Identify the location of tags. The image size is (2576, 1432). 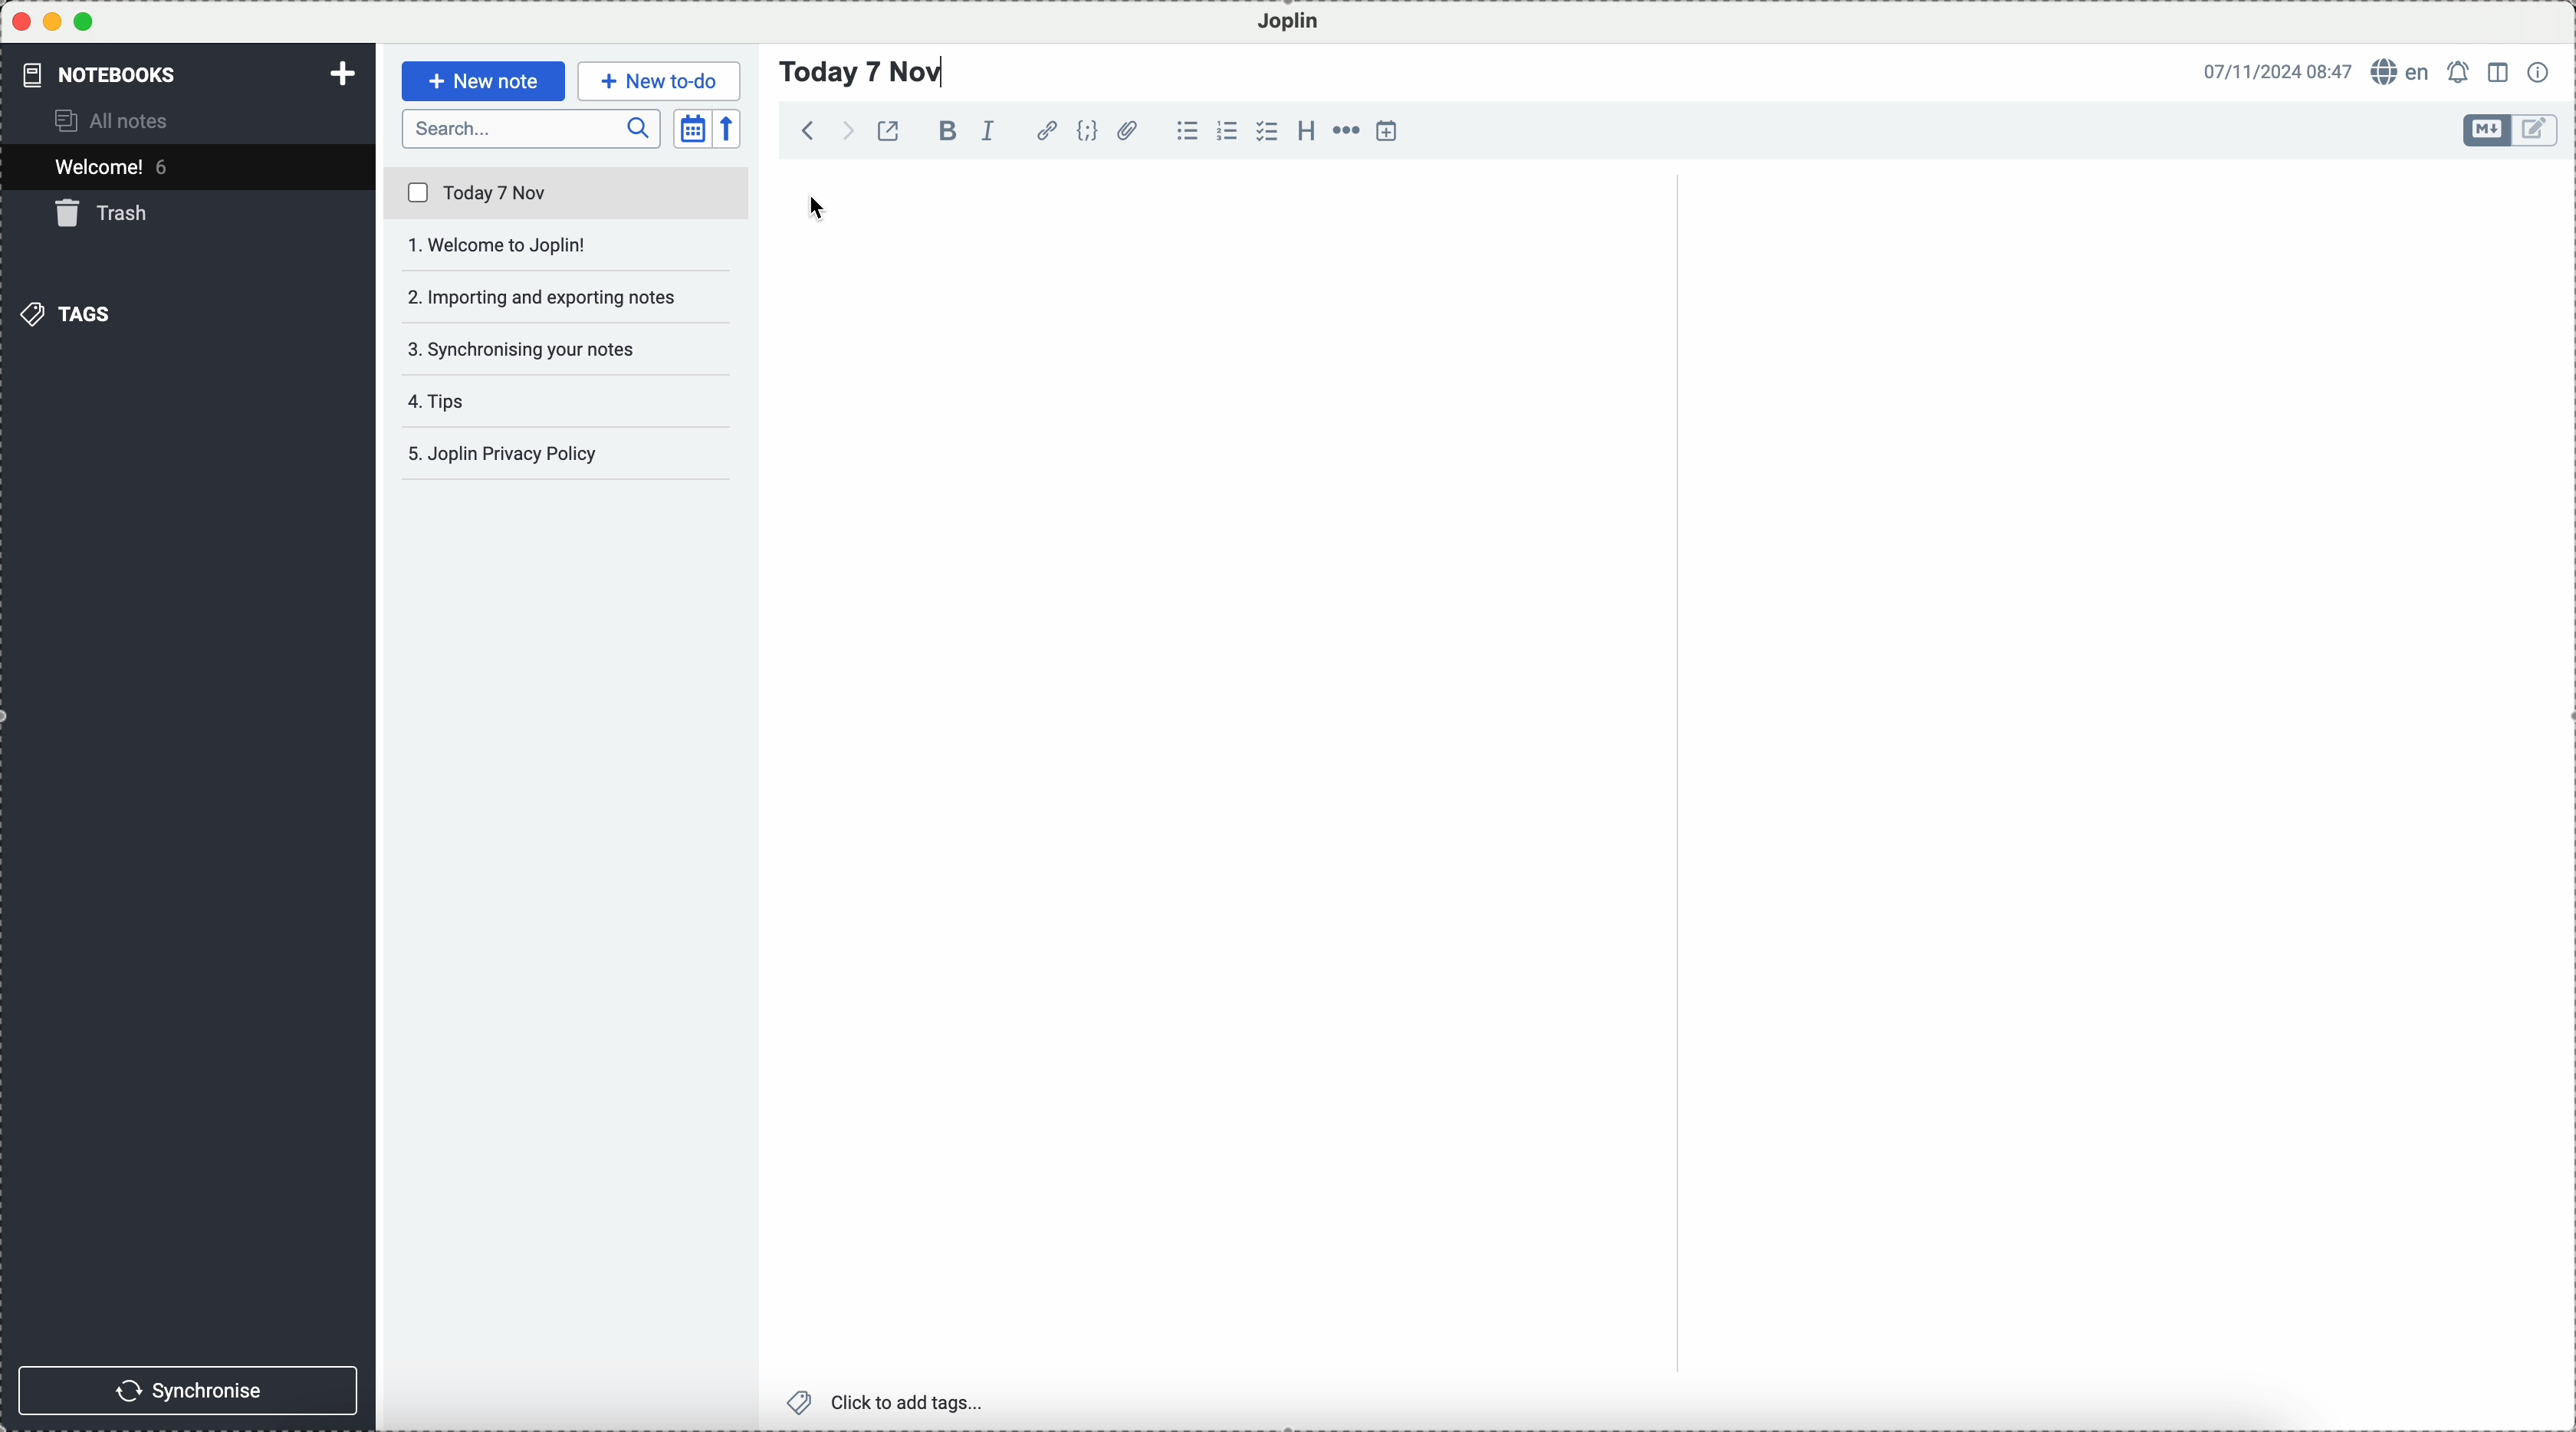
(65, 314).